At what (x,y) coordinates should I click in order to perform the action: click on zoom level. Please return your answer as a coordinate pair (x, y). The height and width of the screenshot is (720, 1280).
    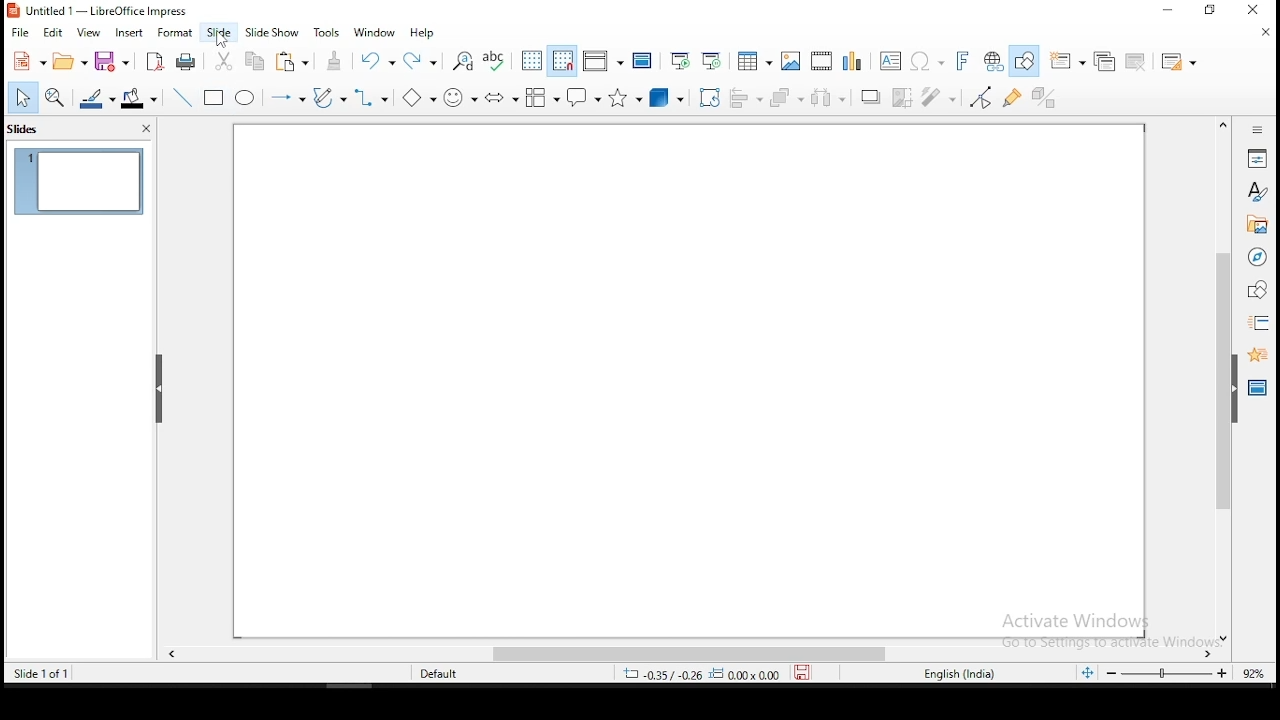
    Looking at the image, I should click on (1253, 675).